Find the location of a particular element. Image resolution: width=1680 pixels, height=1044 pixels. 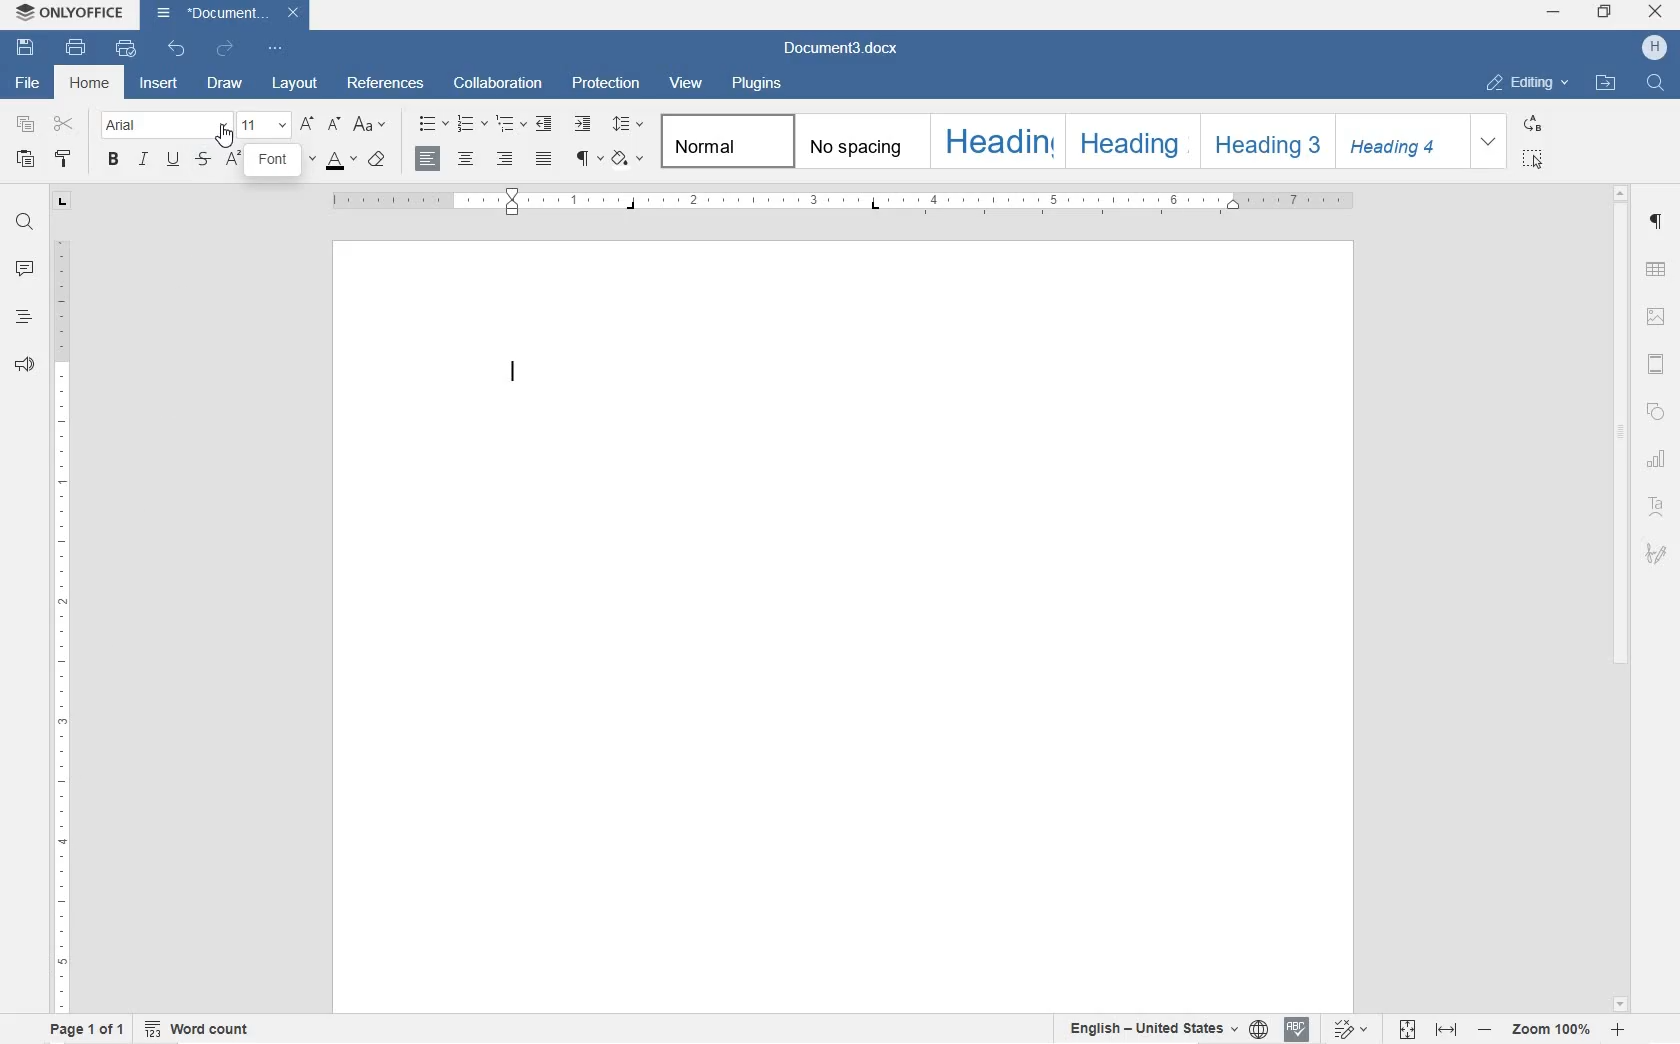

SELECT ALL is located at coordinates (1536, 160).